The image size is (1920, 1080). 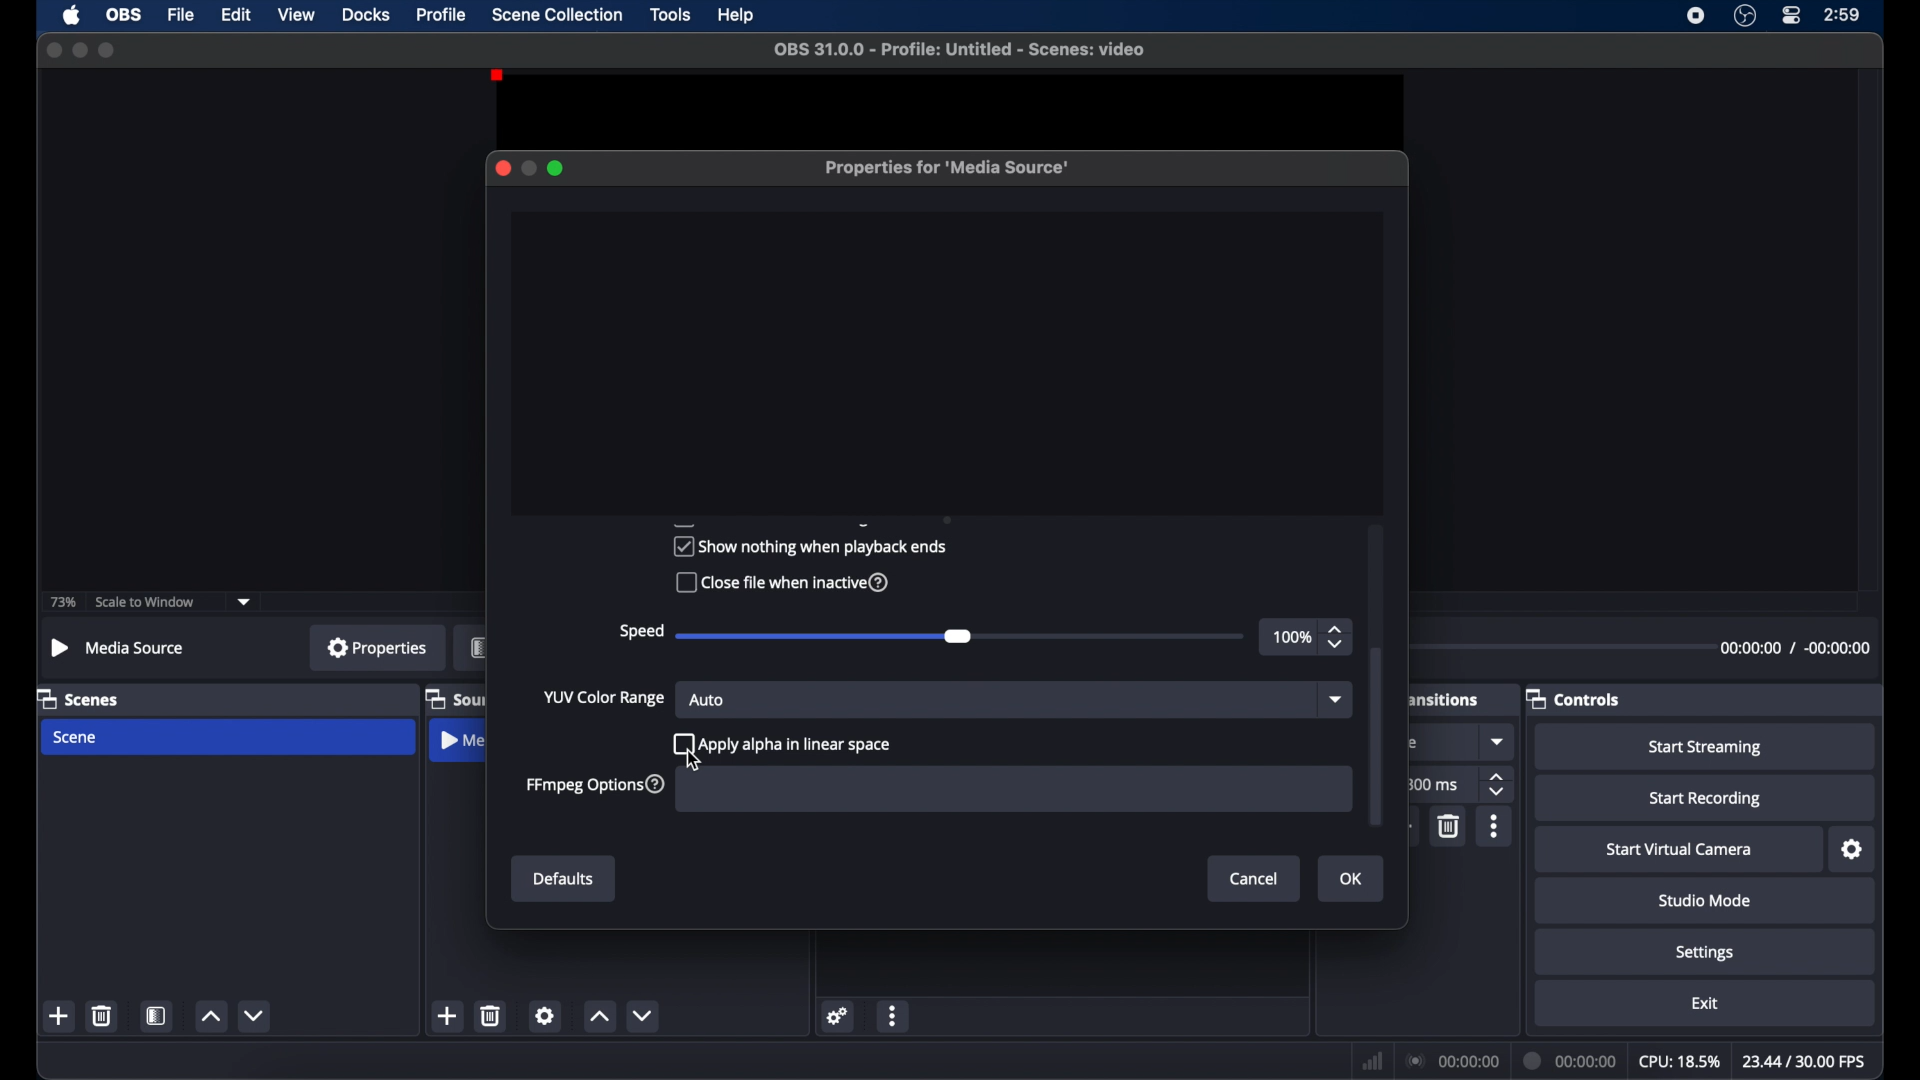 I want to click on show nothing when playback ends, so click(x=809, y=546).